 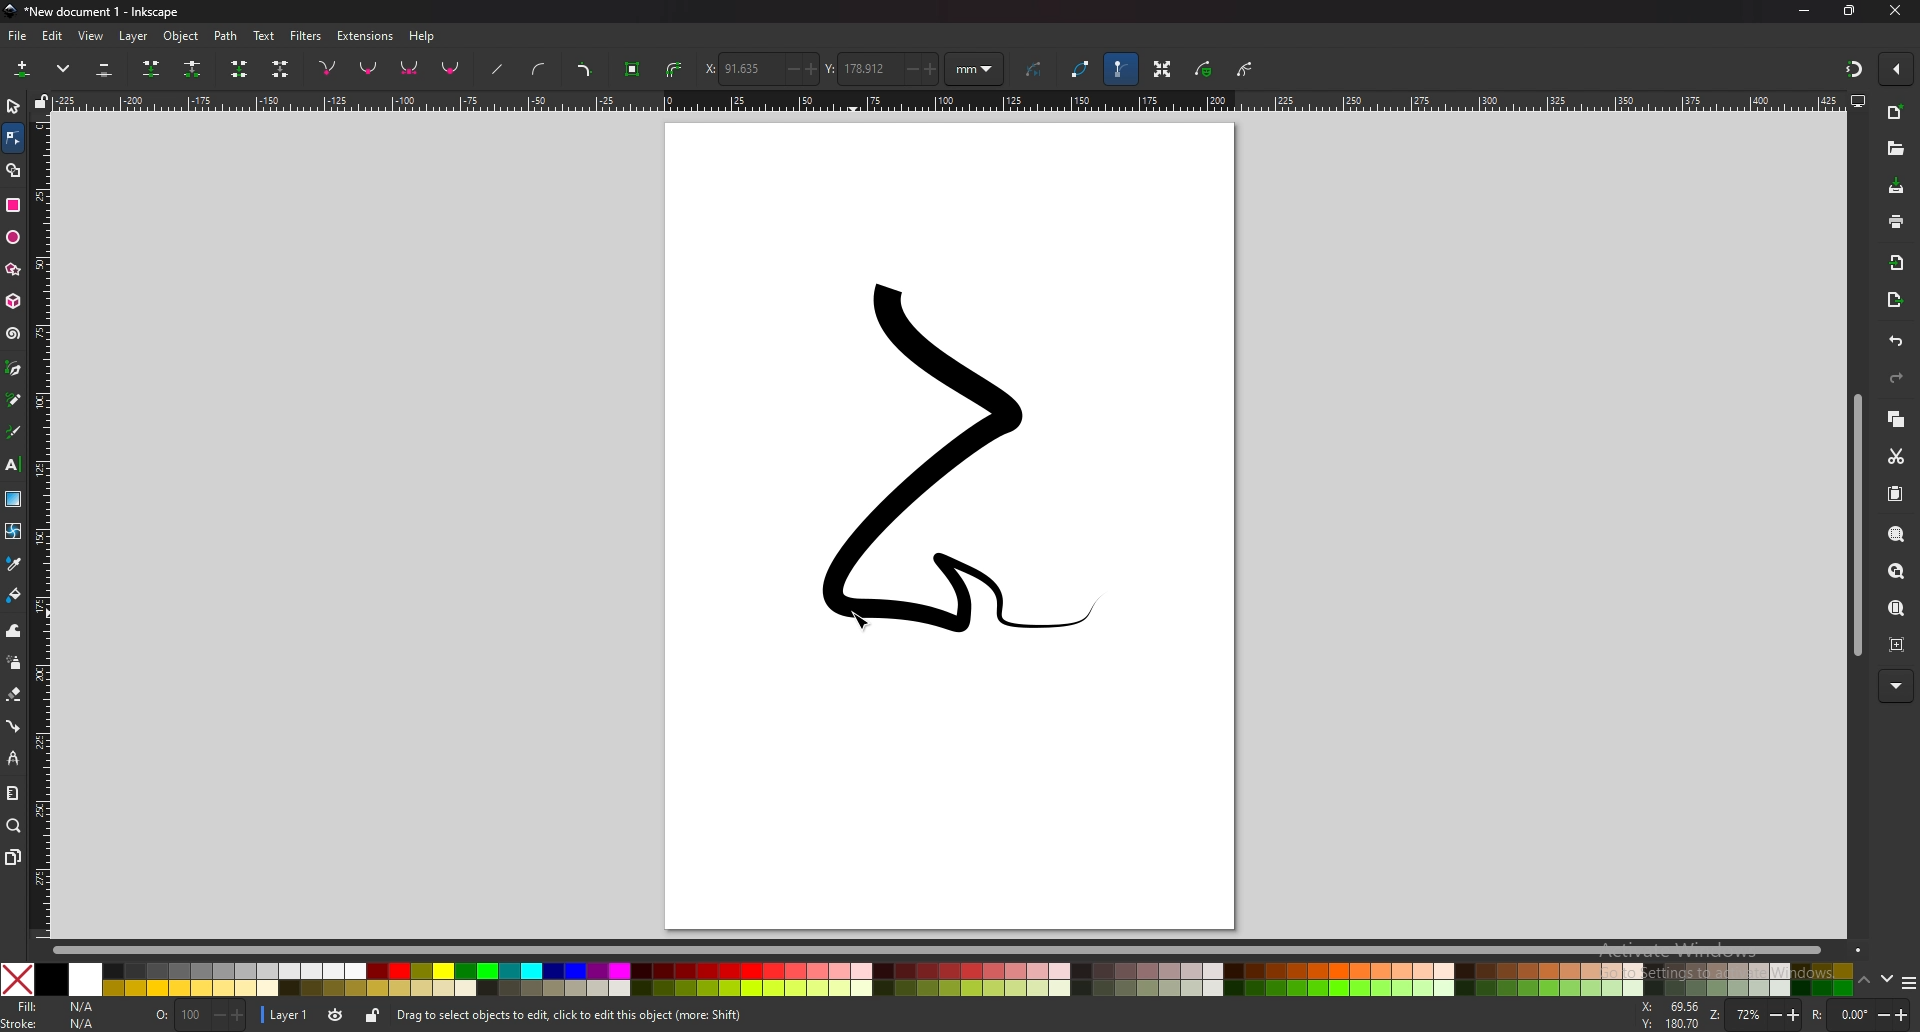 I want to click on options, so click(x=1908, y=982).